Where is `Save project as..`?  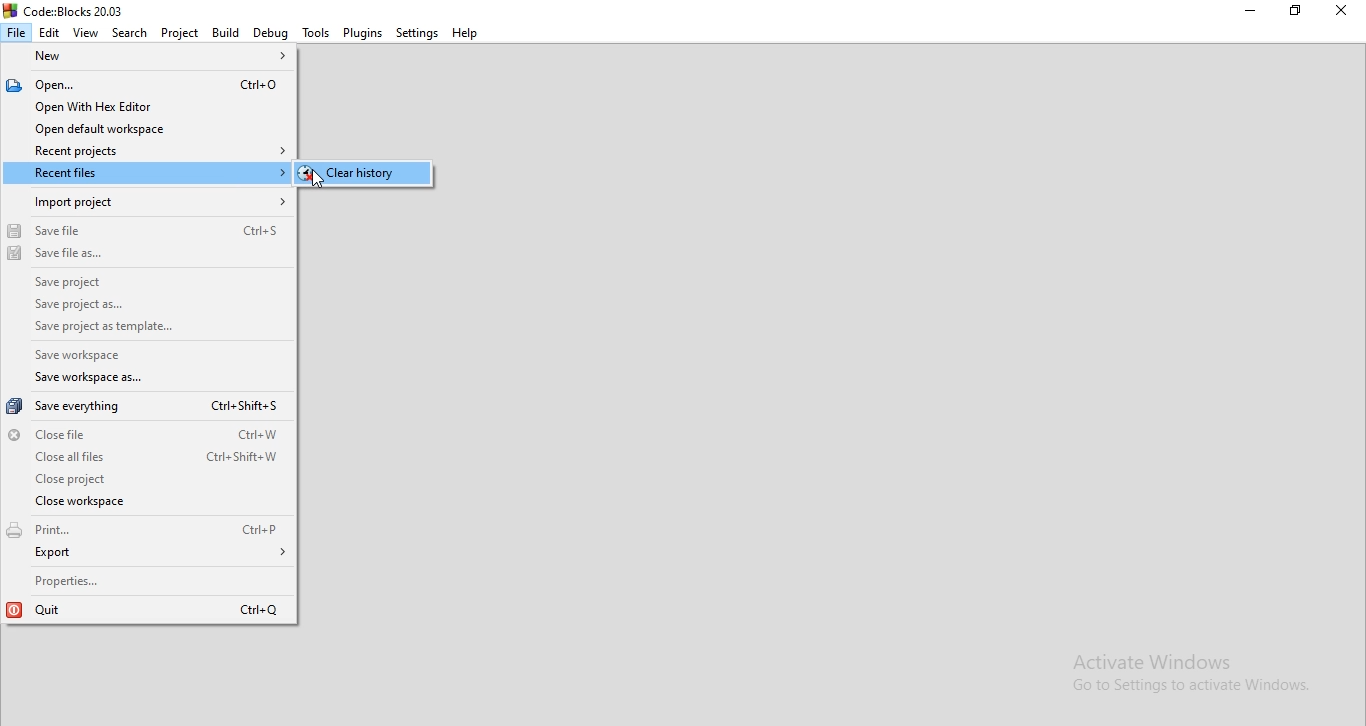 Save project as.. is located at coordinates (148, 308).